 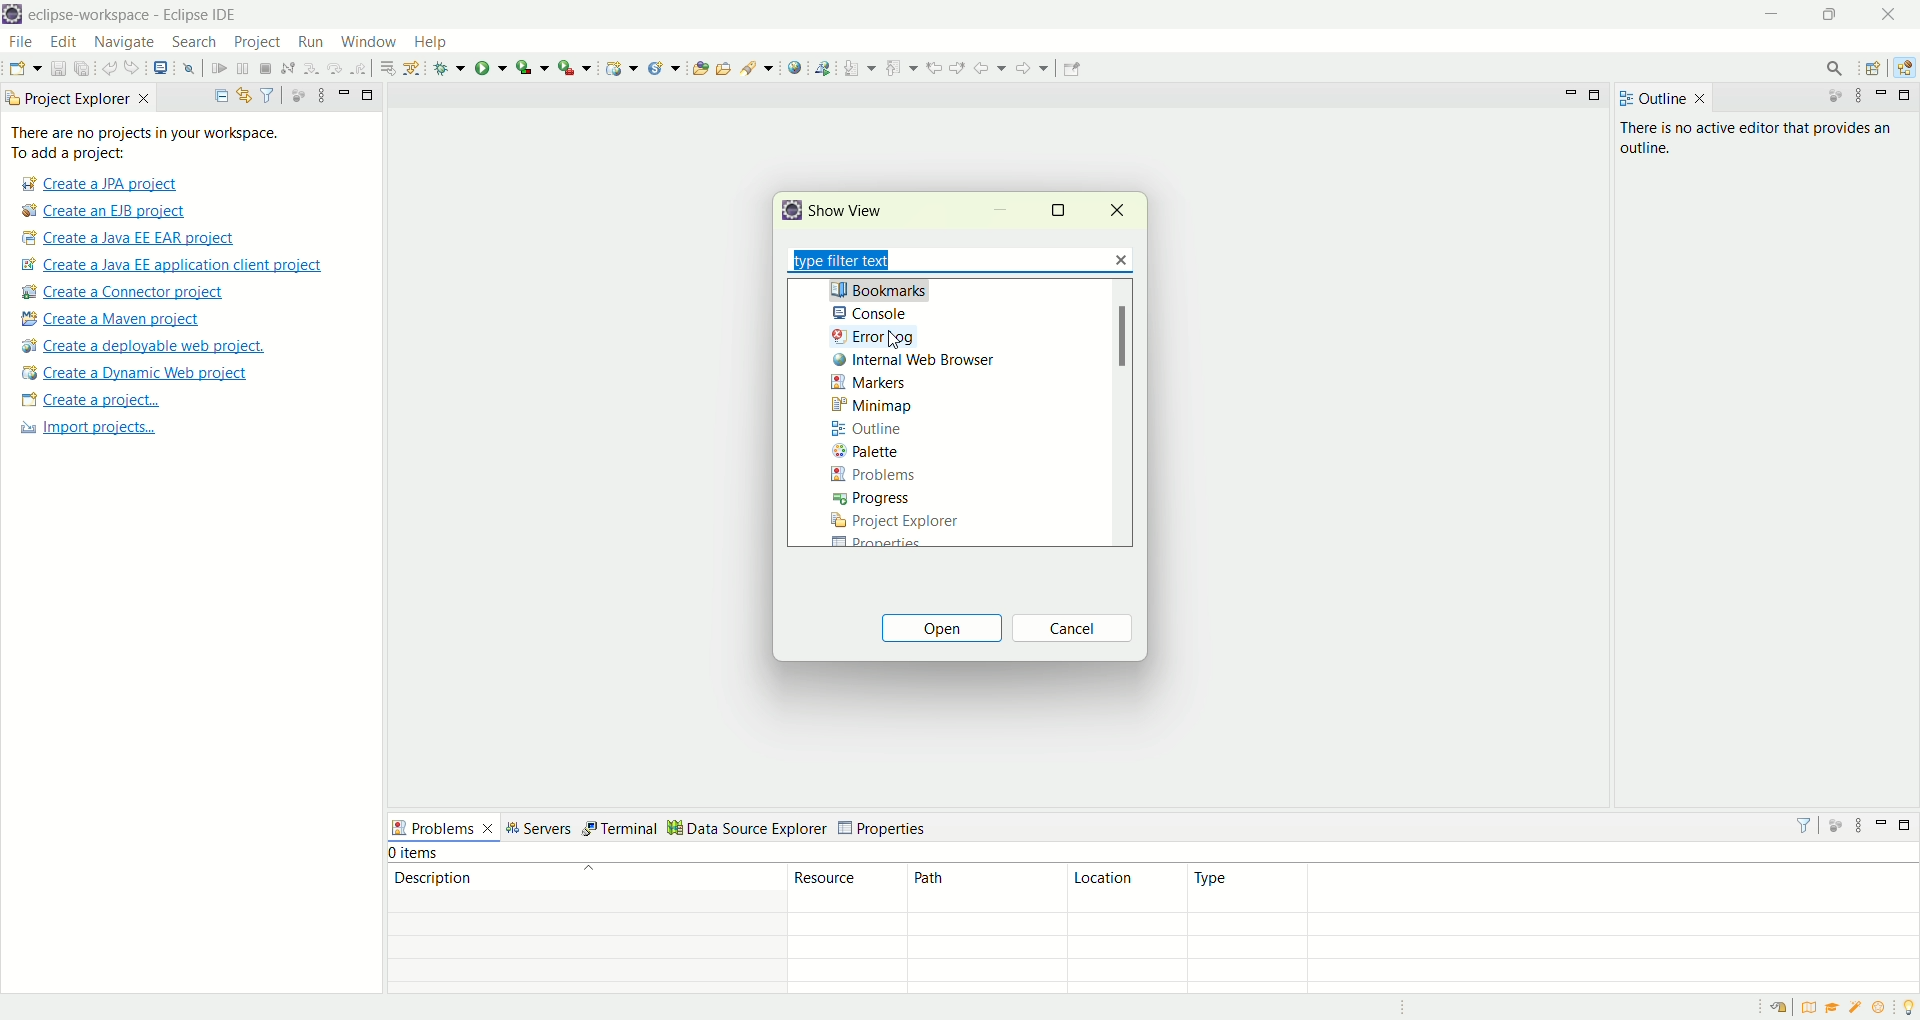 I want to click on samples, so click(x=1855, y=1009).